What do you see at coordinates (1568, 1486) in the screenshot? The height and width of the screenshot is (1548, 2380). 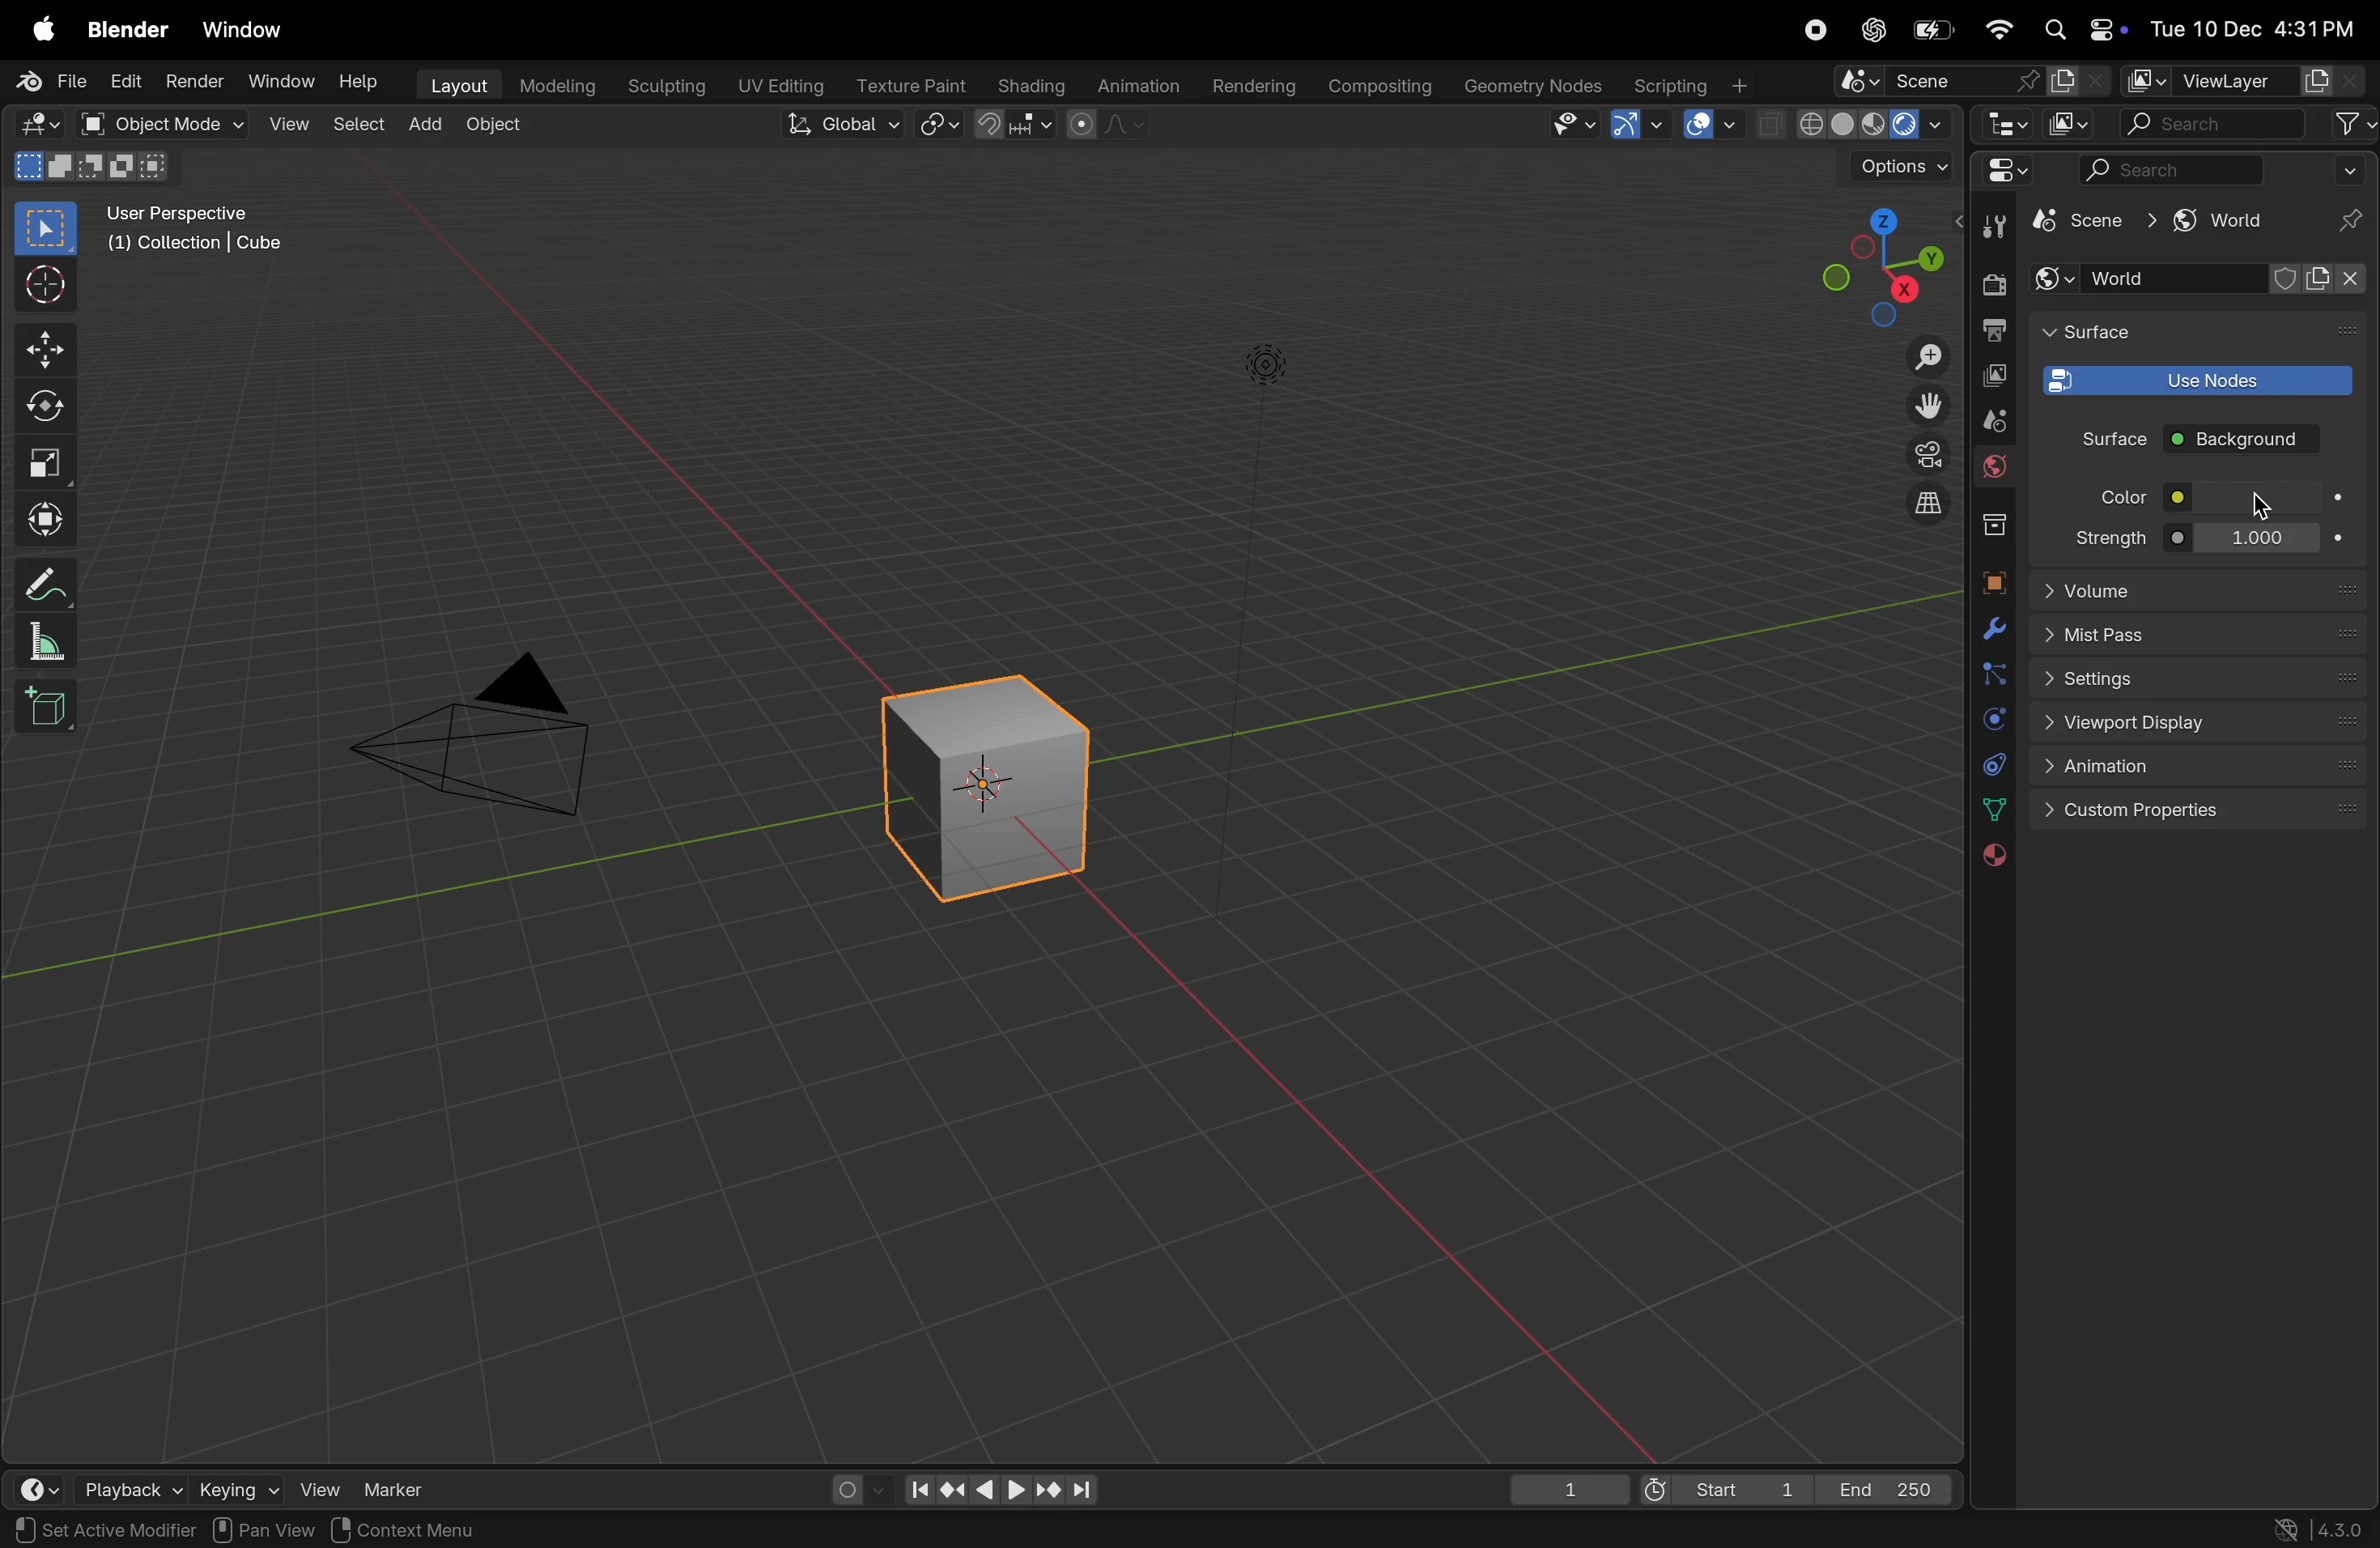 I see `1` at bounding box center [1568, 1486].